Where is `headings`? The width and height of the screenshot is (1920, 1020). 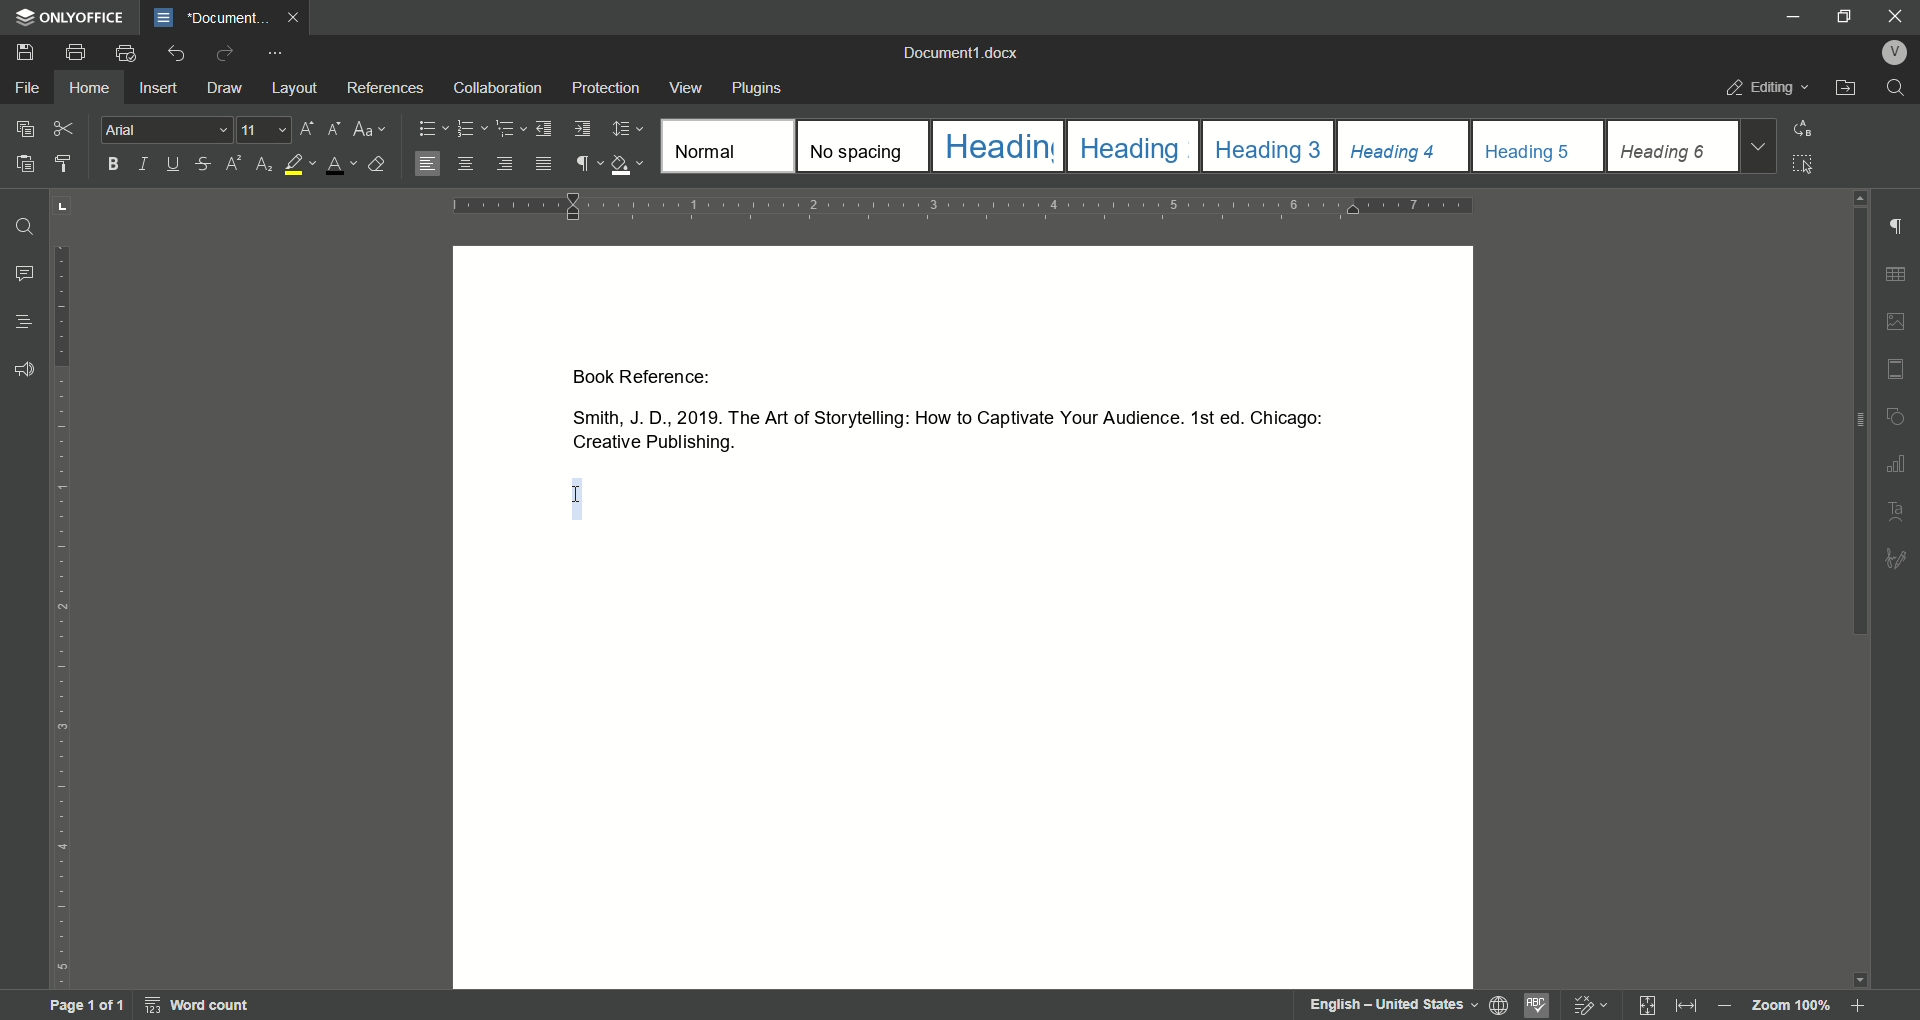
headings is located at coordinates (1404, 145).